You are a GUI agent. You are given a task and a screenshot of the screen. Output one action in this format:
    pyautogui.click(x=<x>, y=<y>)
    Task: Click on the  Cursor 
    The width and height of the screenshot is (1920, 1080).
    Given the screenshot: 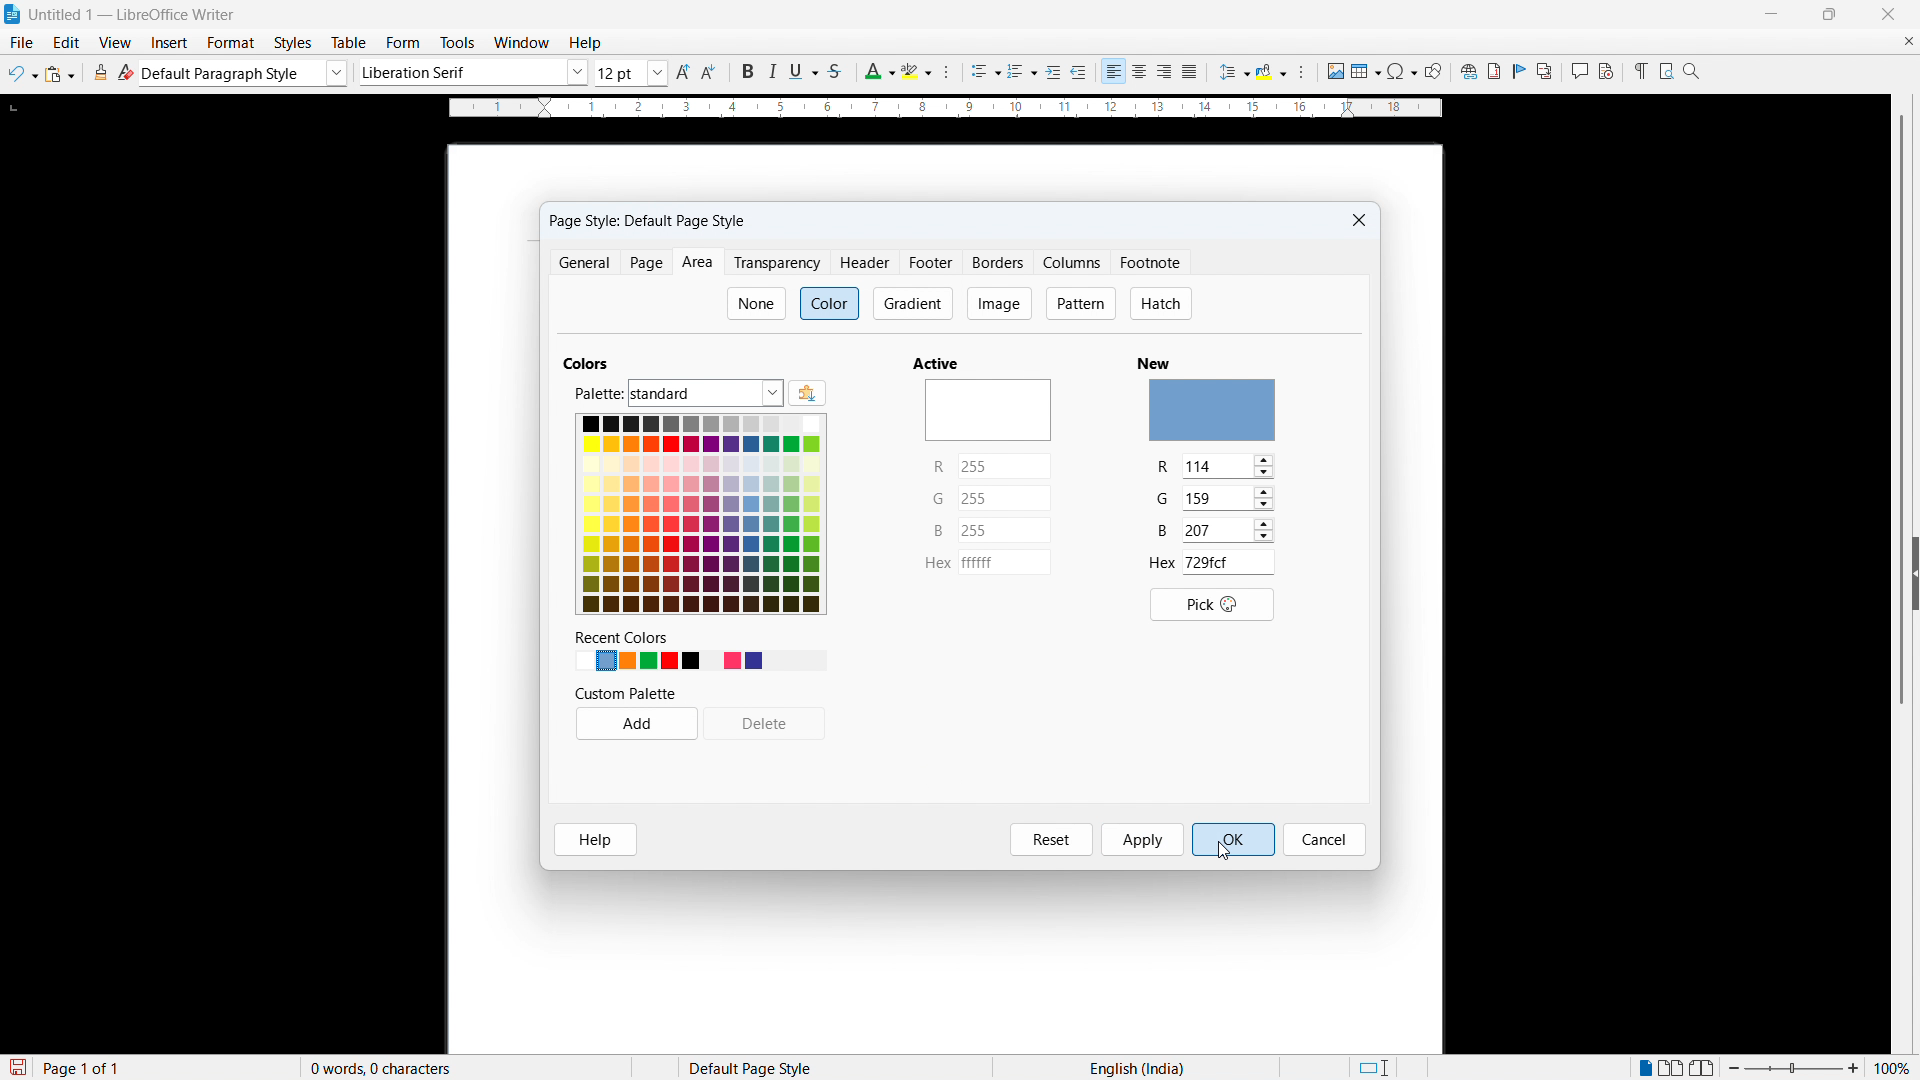 What is the action you would take?
    pyautogui.click(x=1222, y=851)
    